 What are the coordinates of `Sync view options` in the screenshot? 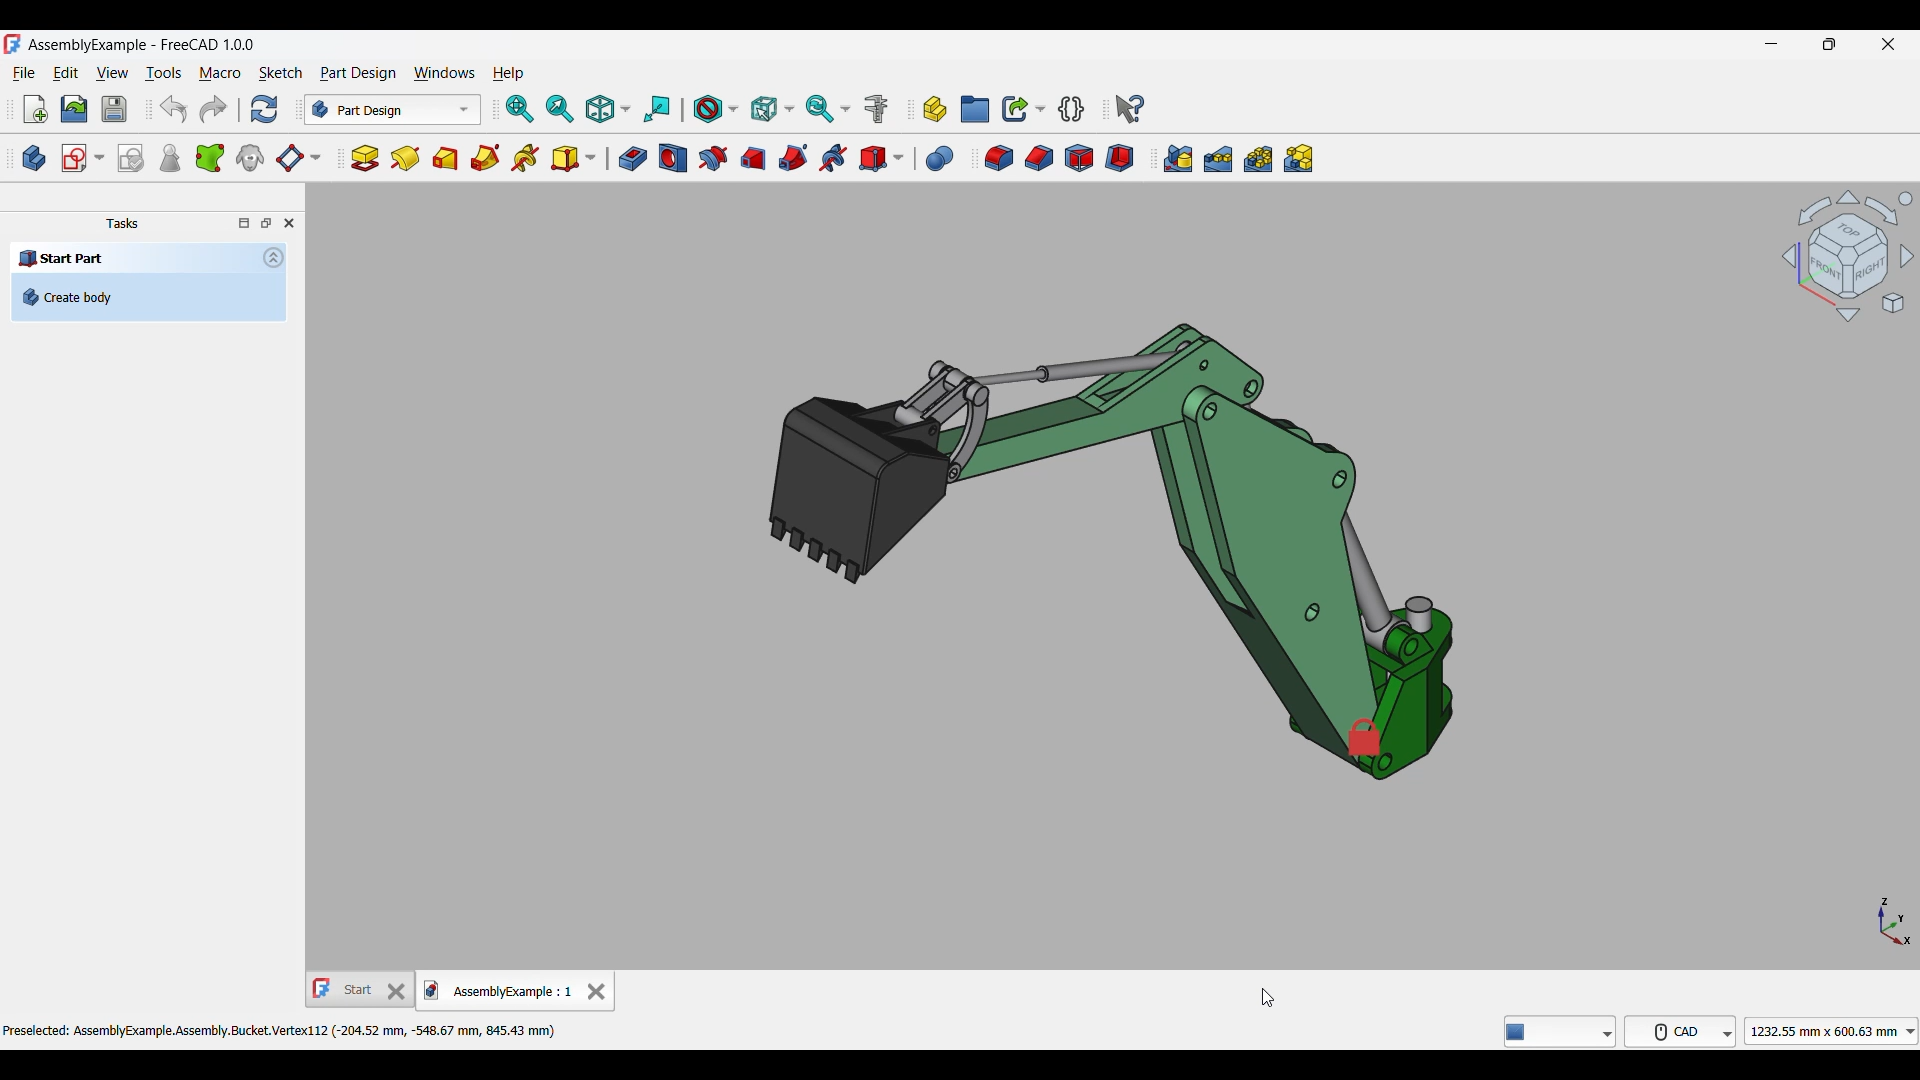 It's located at (827, 109).